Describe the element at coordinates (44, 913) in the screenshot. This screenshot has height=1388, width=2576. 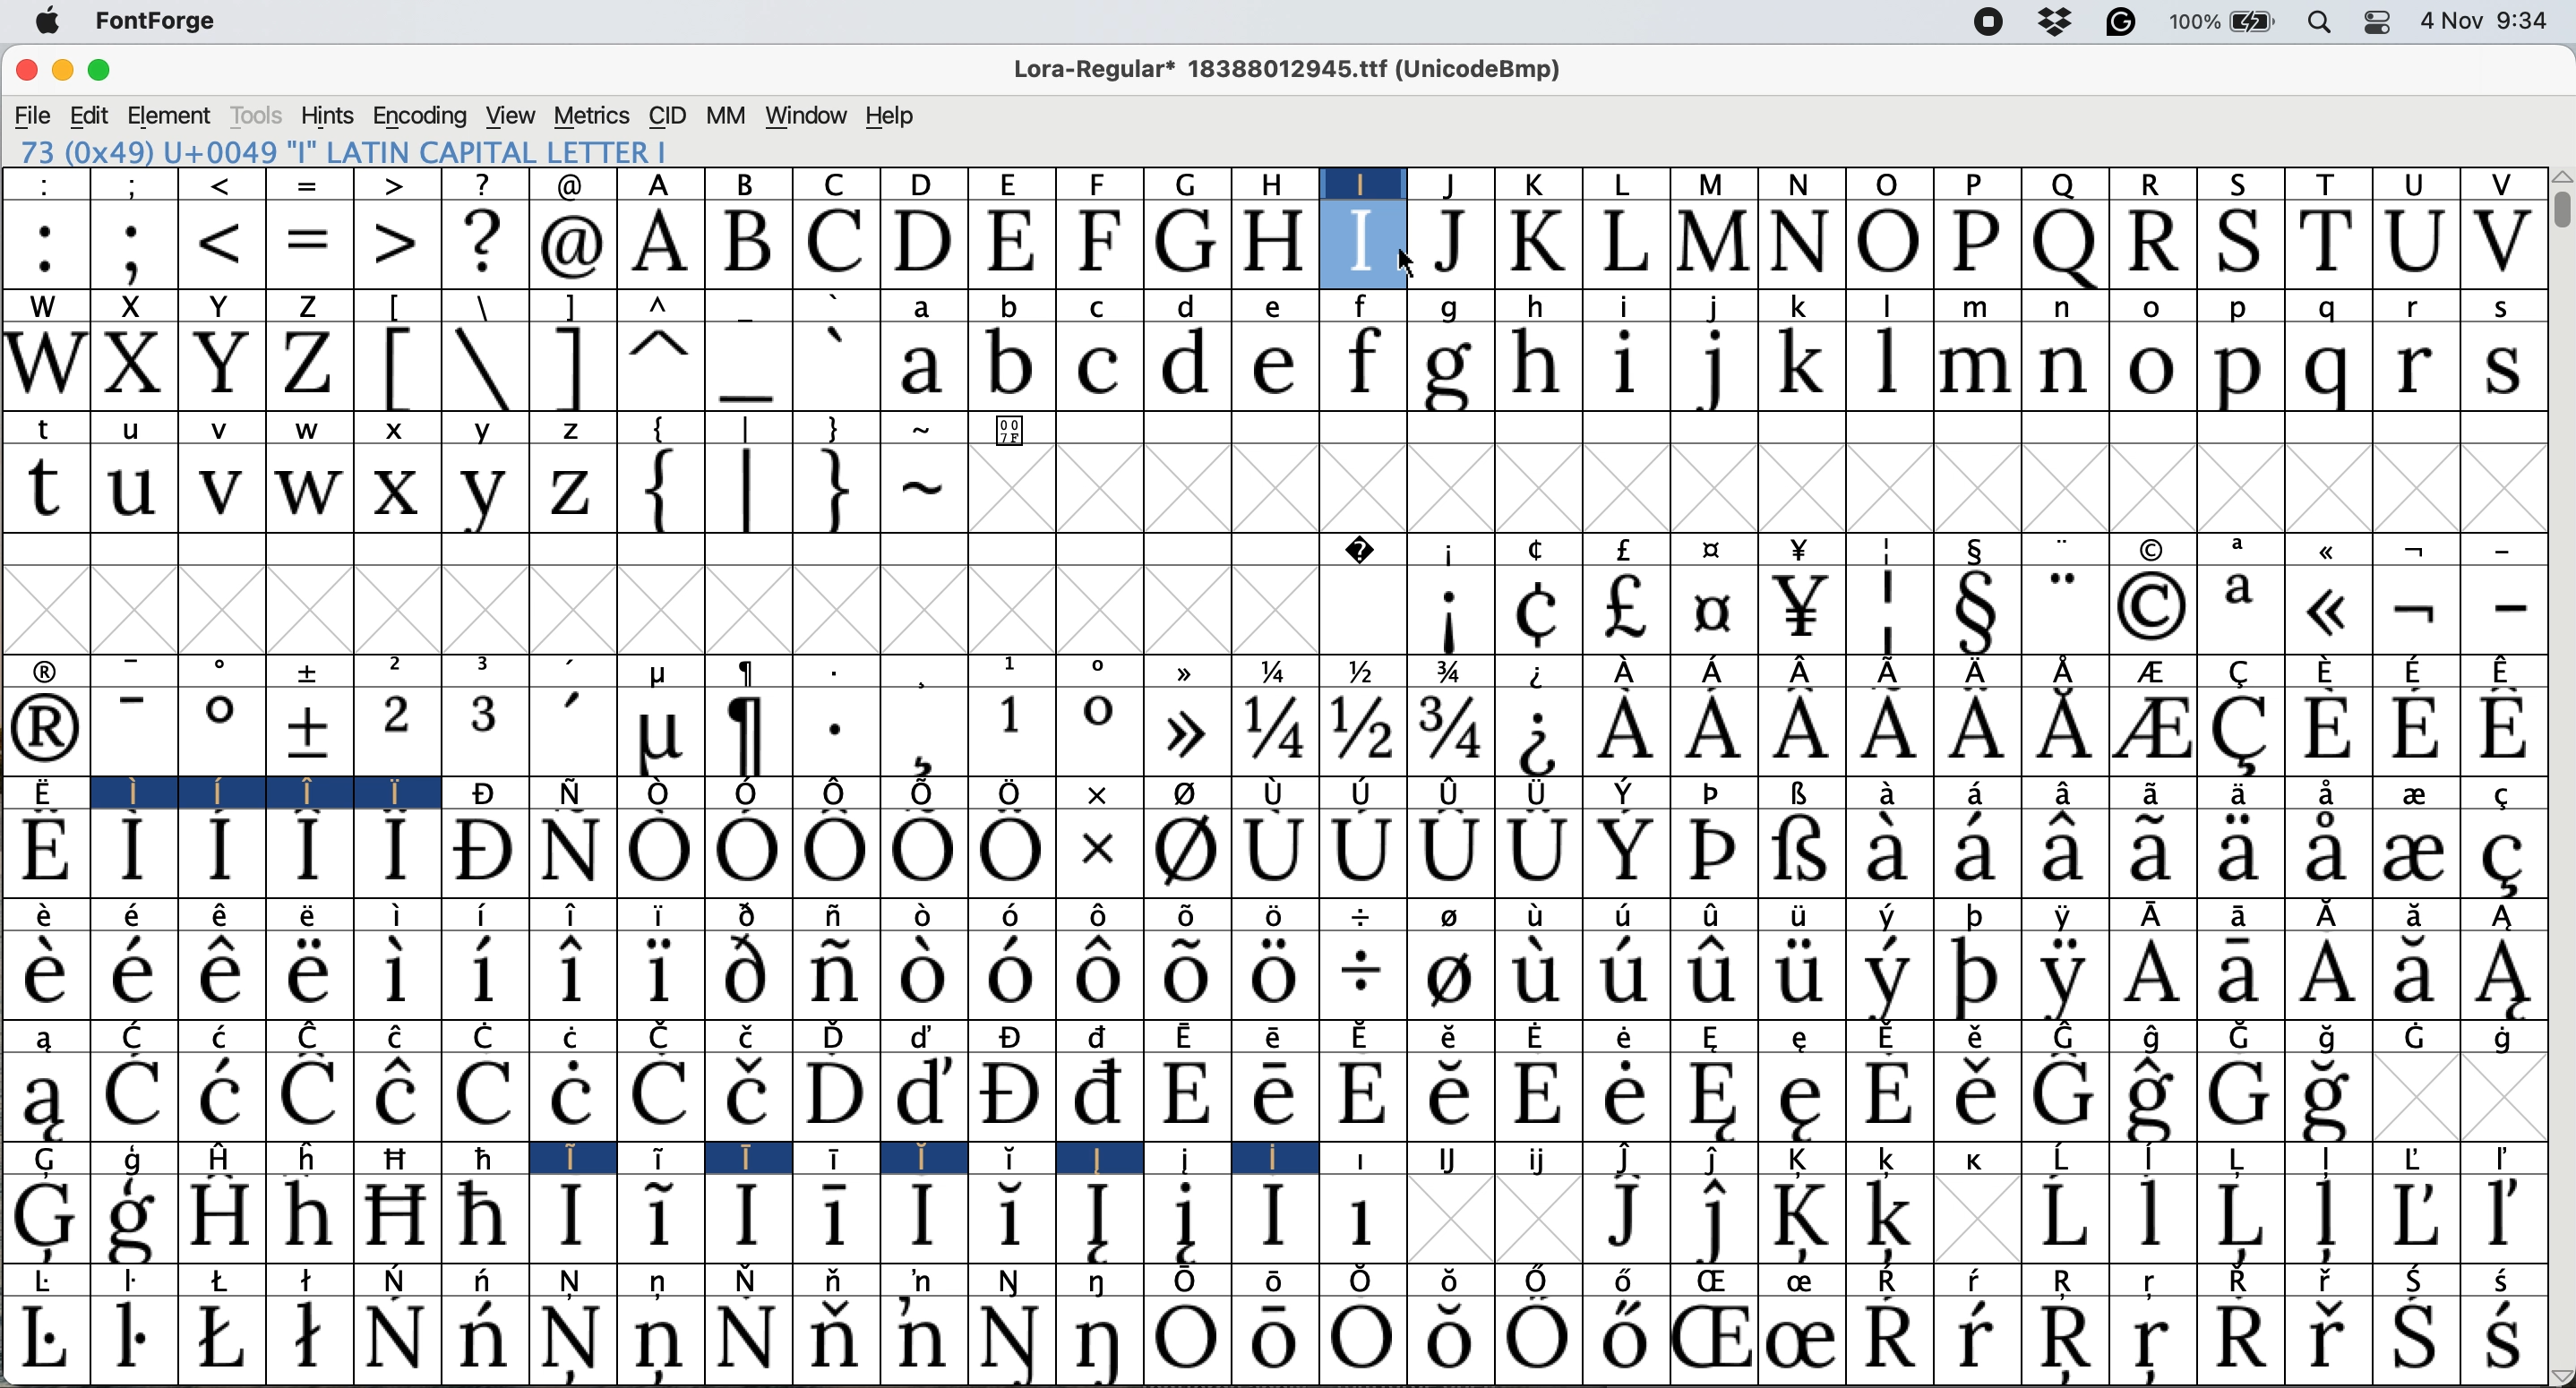
I see `Symbol` at that location.